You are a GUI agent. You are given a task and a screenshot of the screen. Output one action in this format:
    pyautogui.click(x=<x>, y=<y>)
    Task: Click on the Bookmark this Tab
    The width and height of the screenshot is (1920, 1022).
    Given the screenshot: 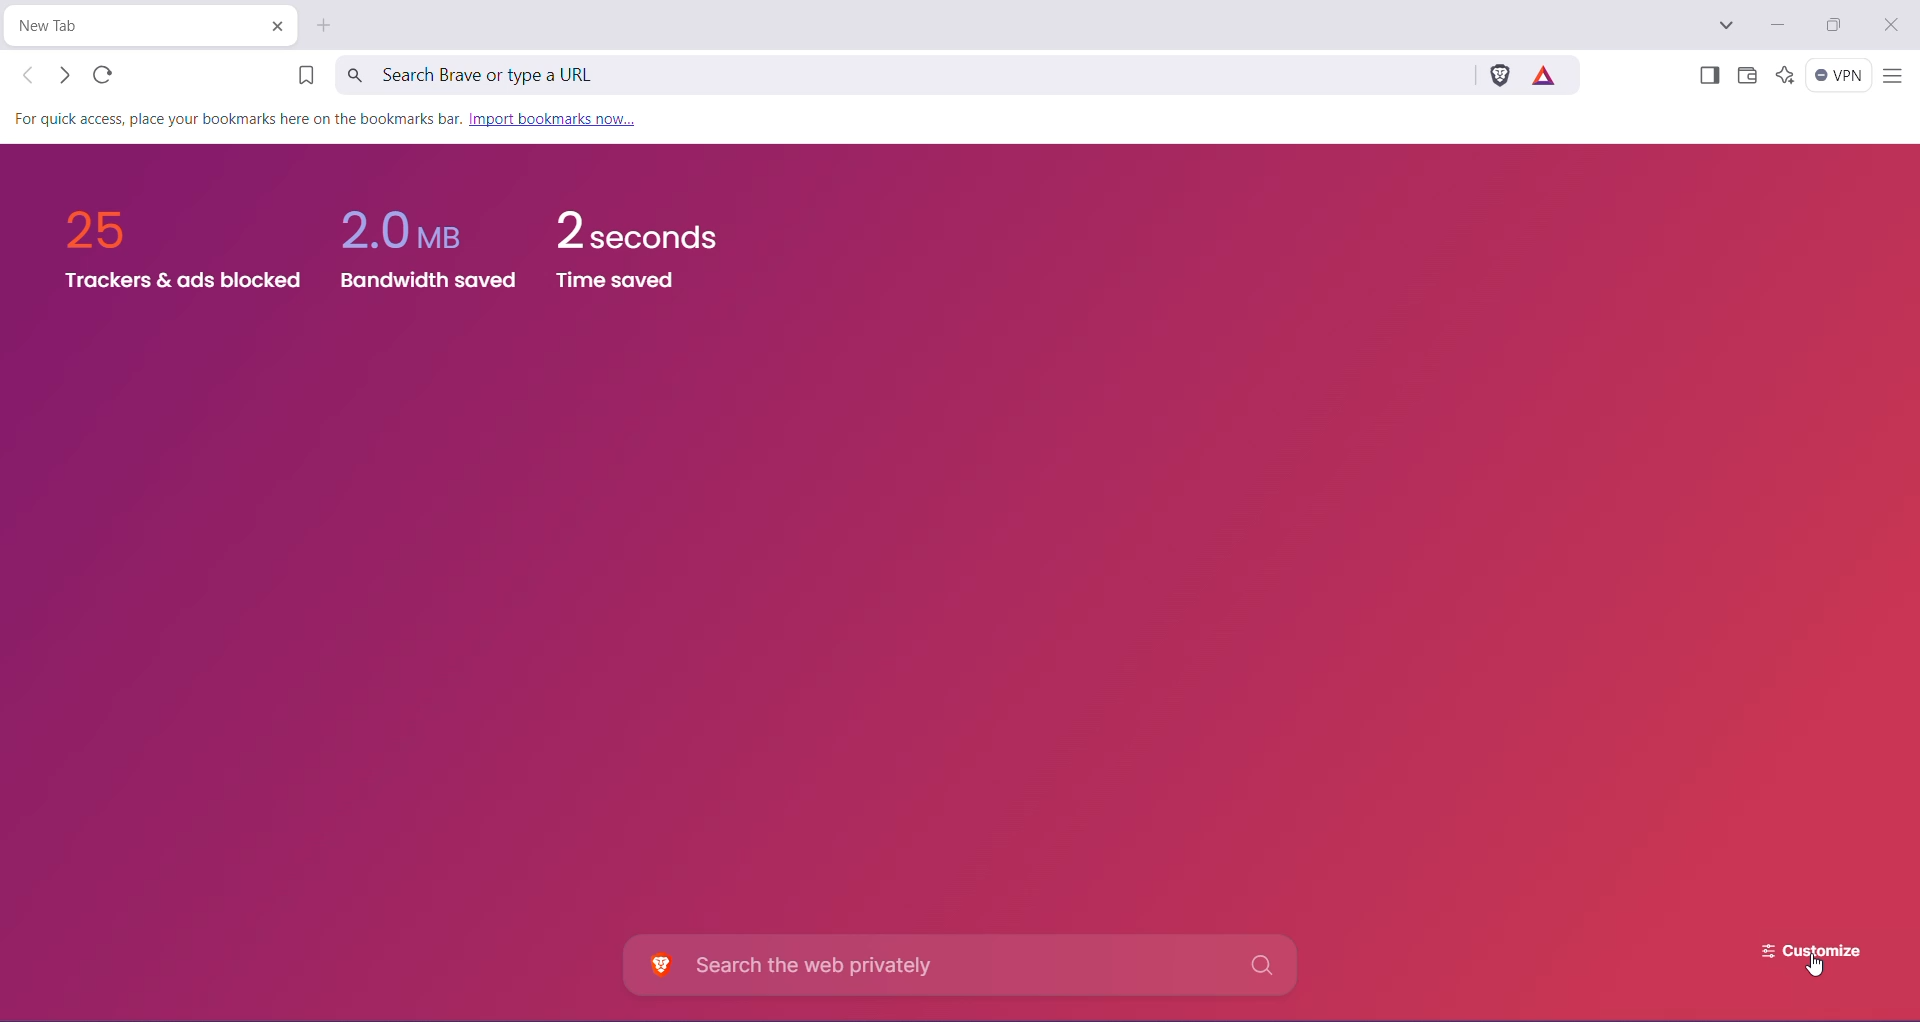 What is the action you would take?
    pyautogui.click(x=299, y=77)
    